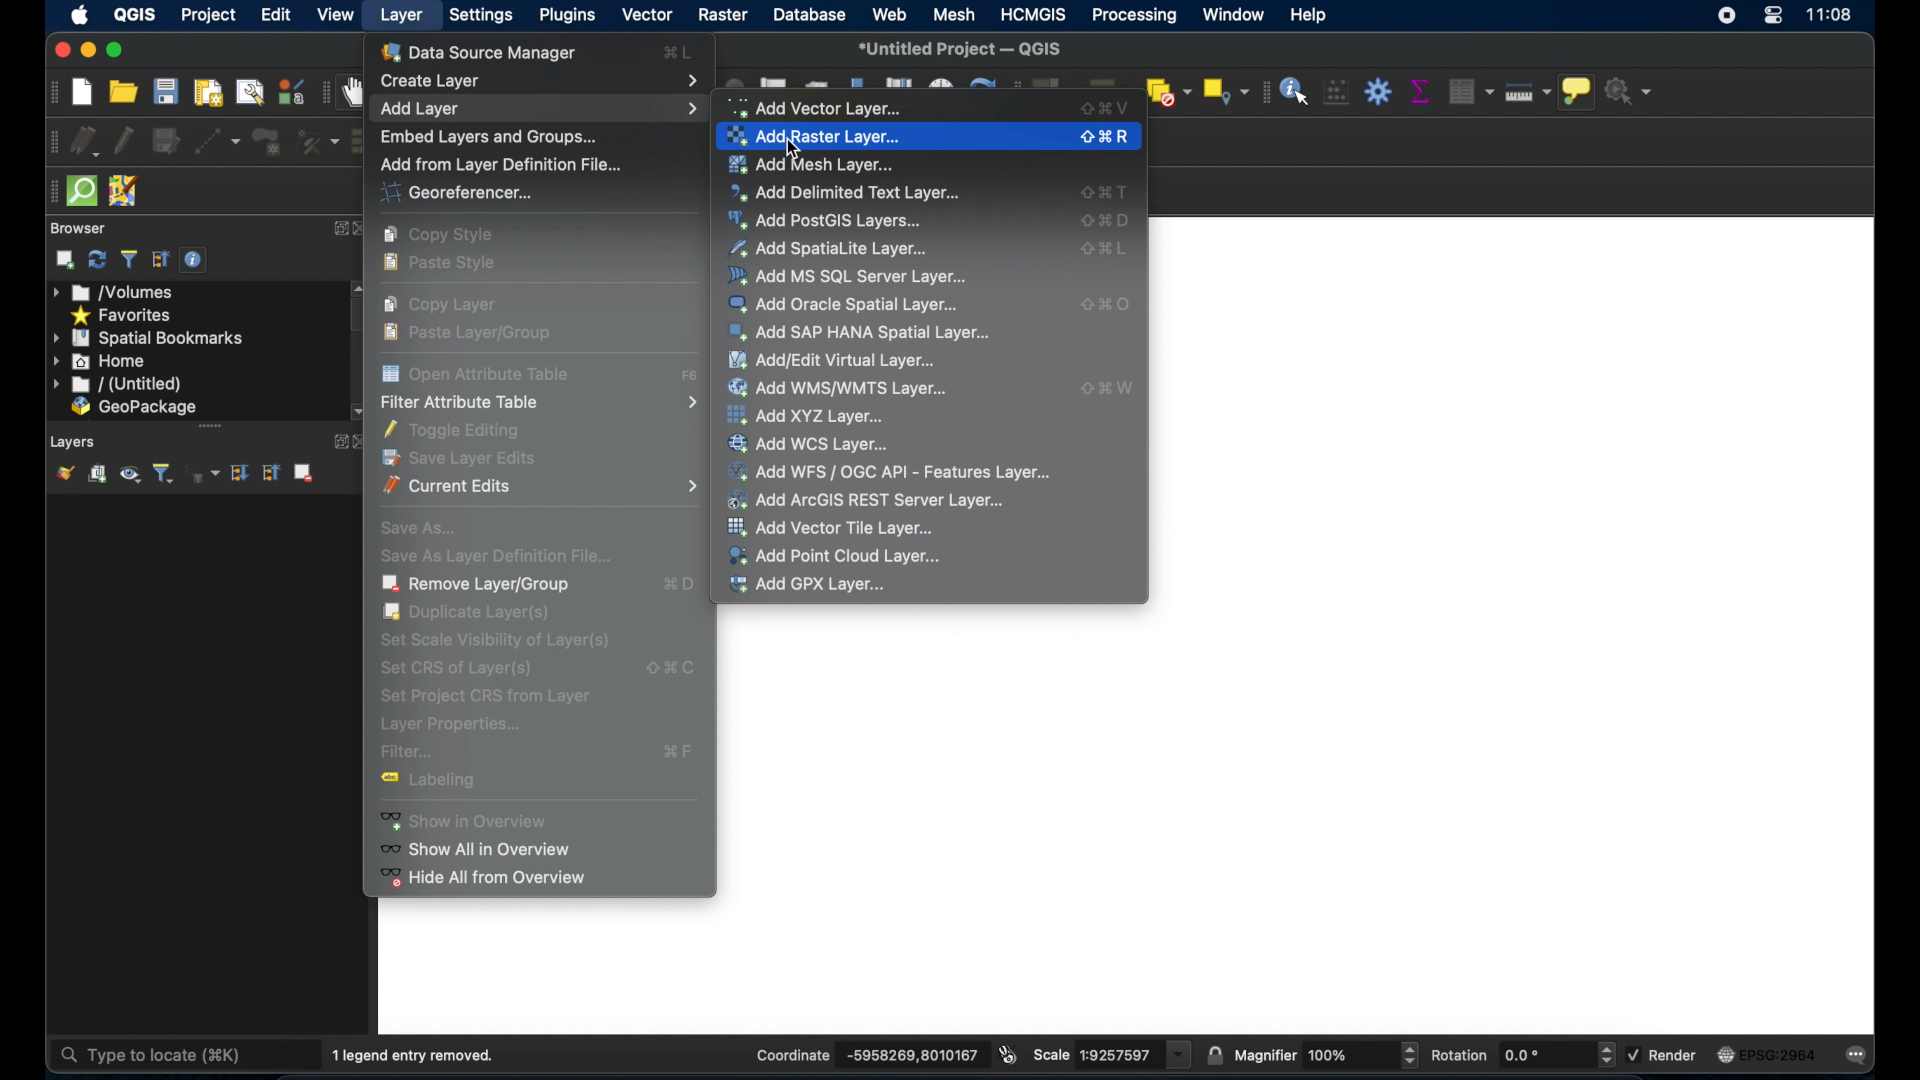 The image size is (1920, 1080). What do you see at coordinates (115, 50) in the screenshot?
I see `maximize` at bounding box center [115, 50].